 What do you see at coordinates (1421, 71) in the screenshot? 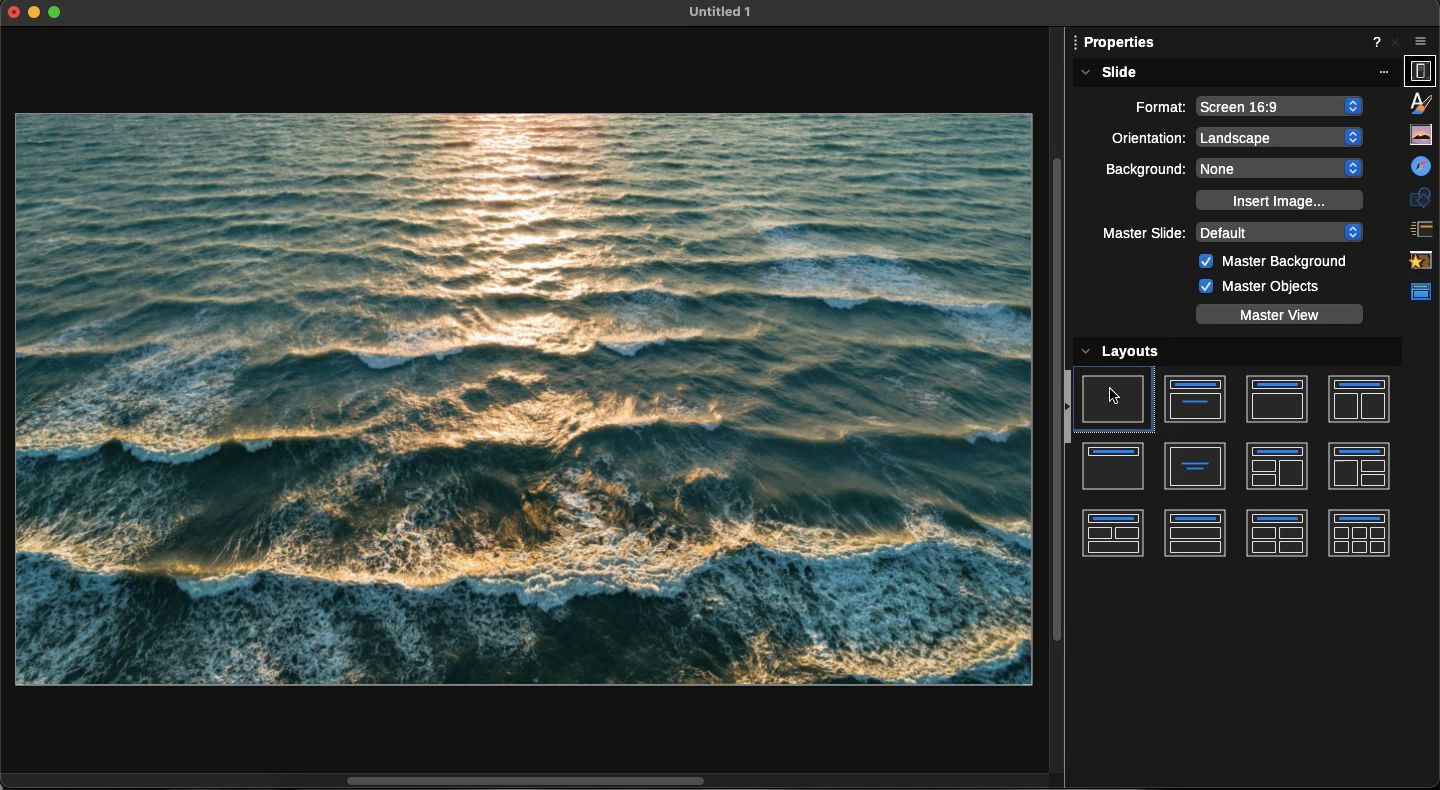
I see `Properties` at bounding box center [1421, 71].